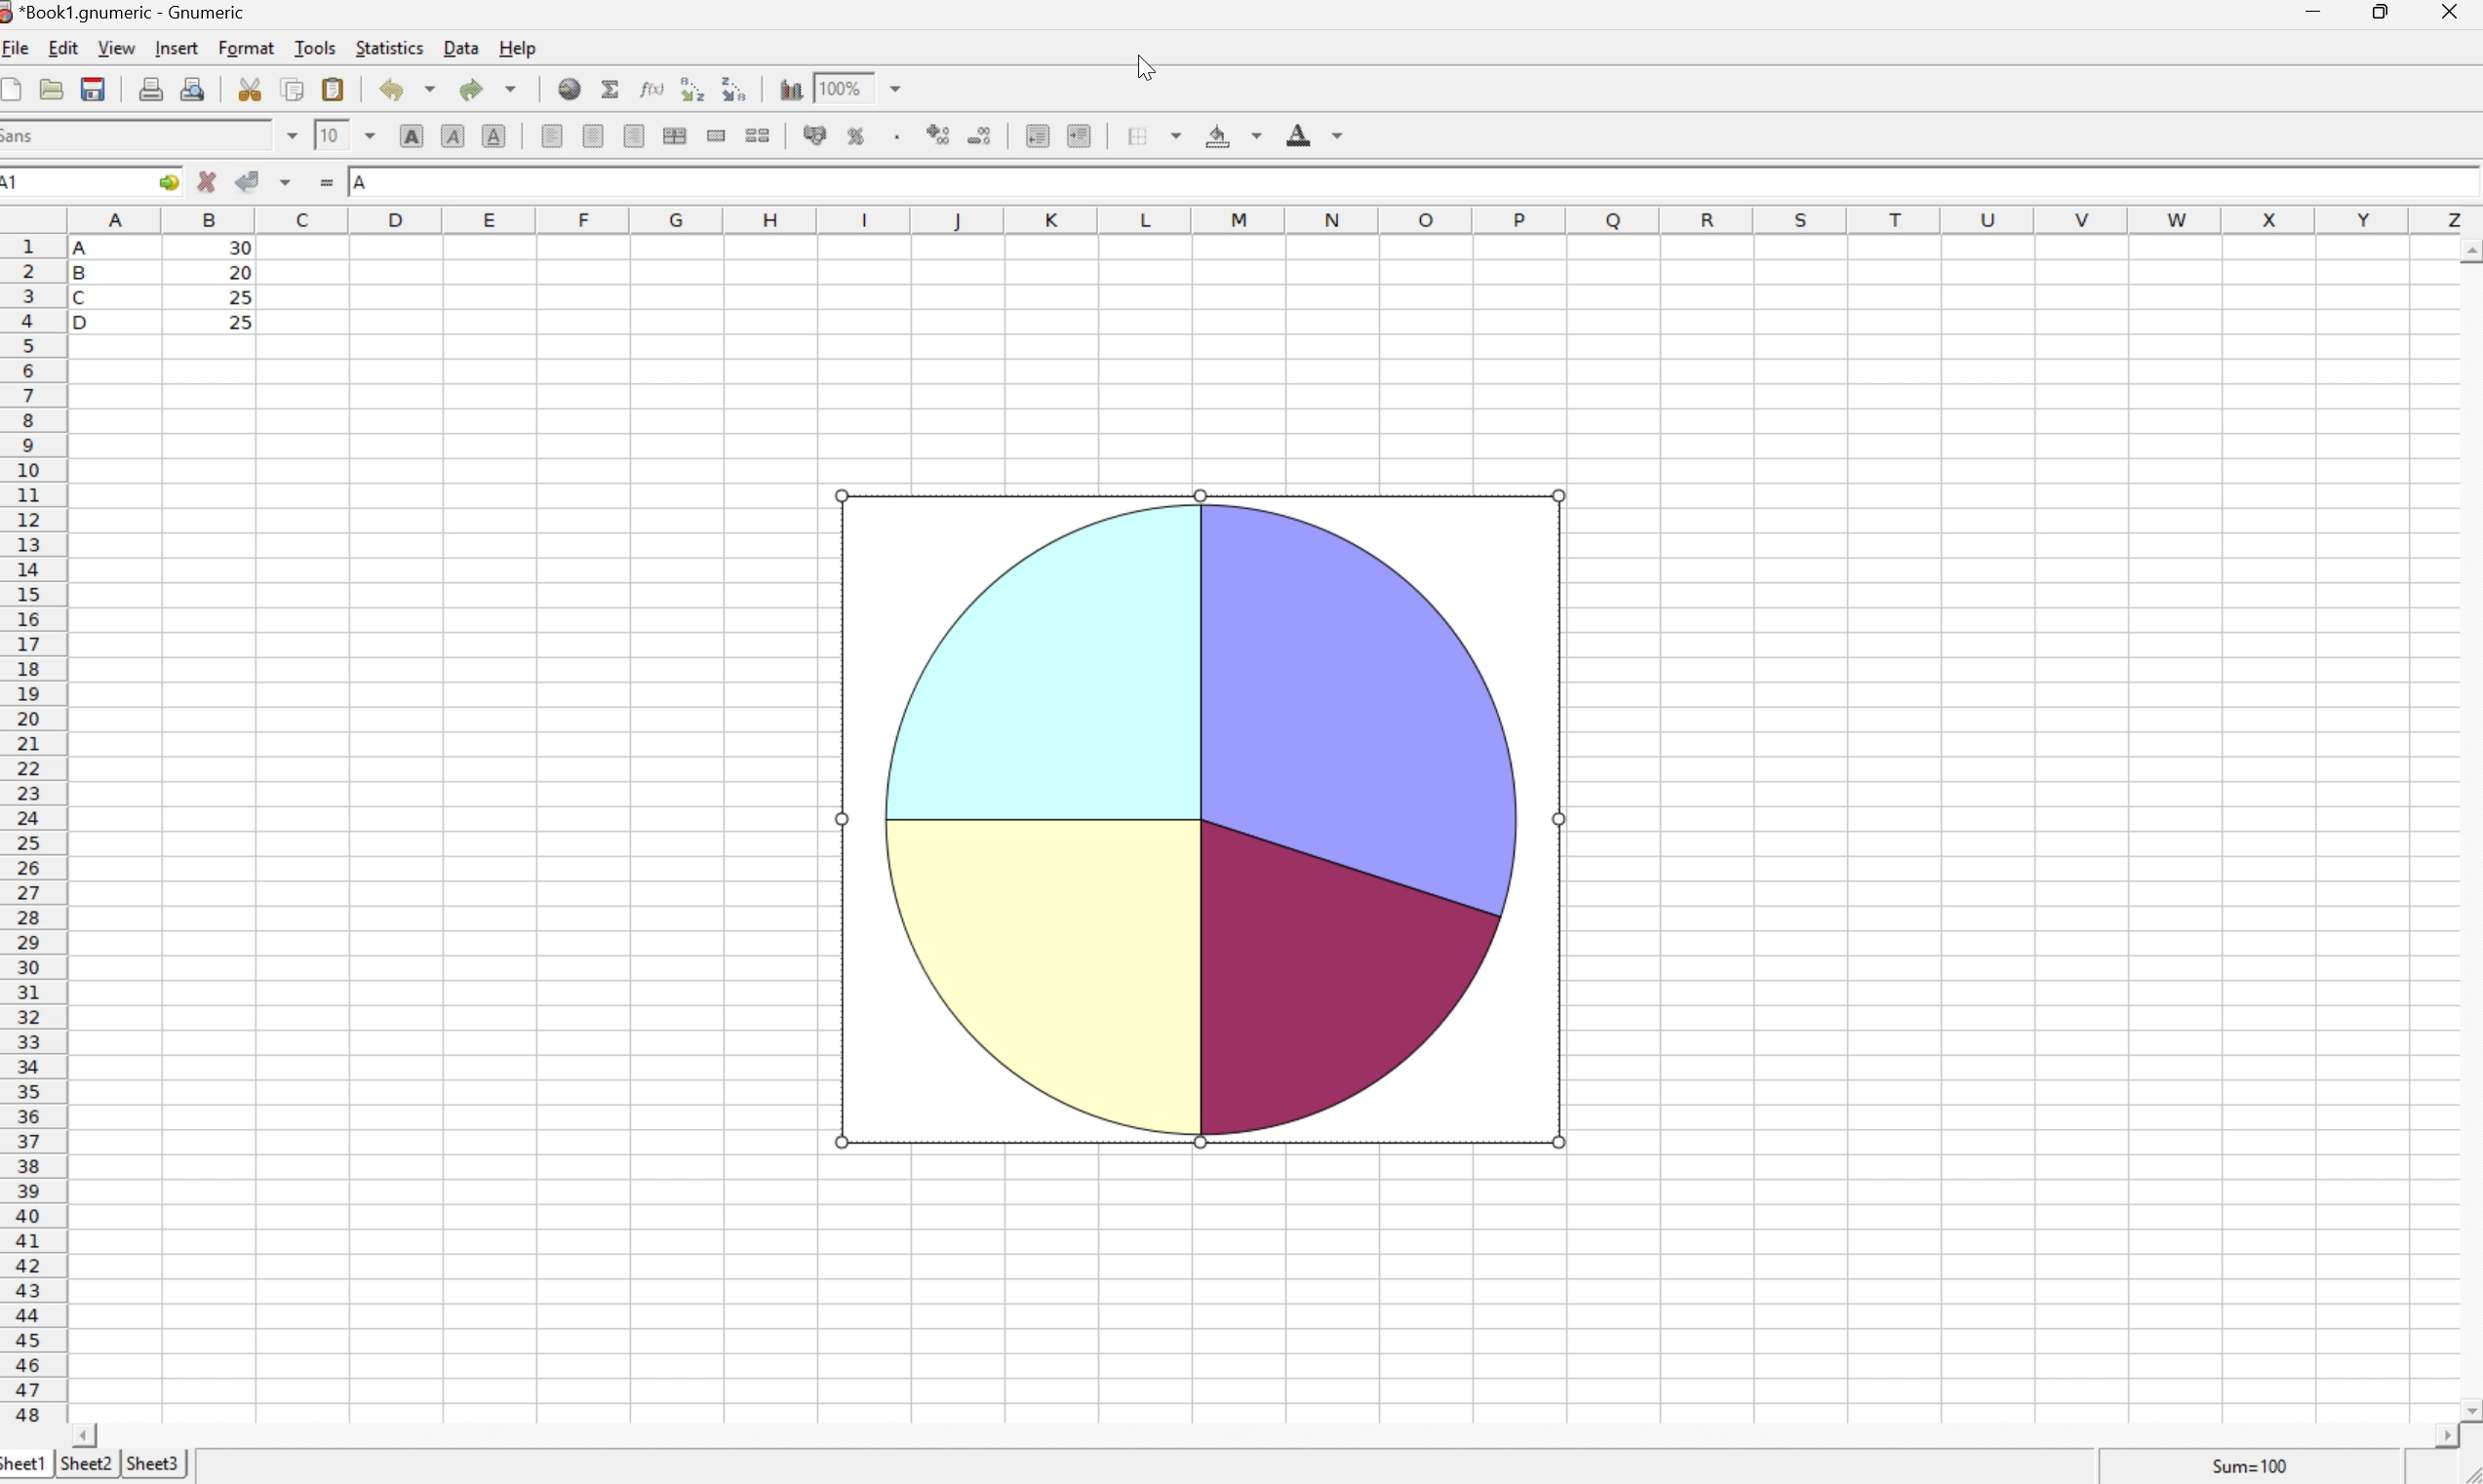 The height and width of the screenshot is (1484, 2483). I want to click on A, so click(89, 244).